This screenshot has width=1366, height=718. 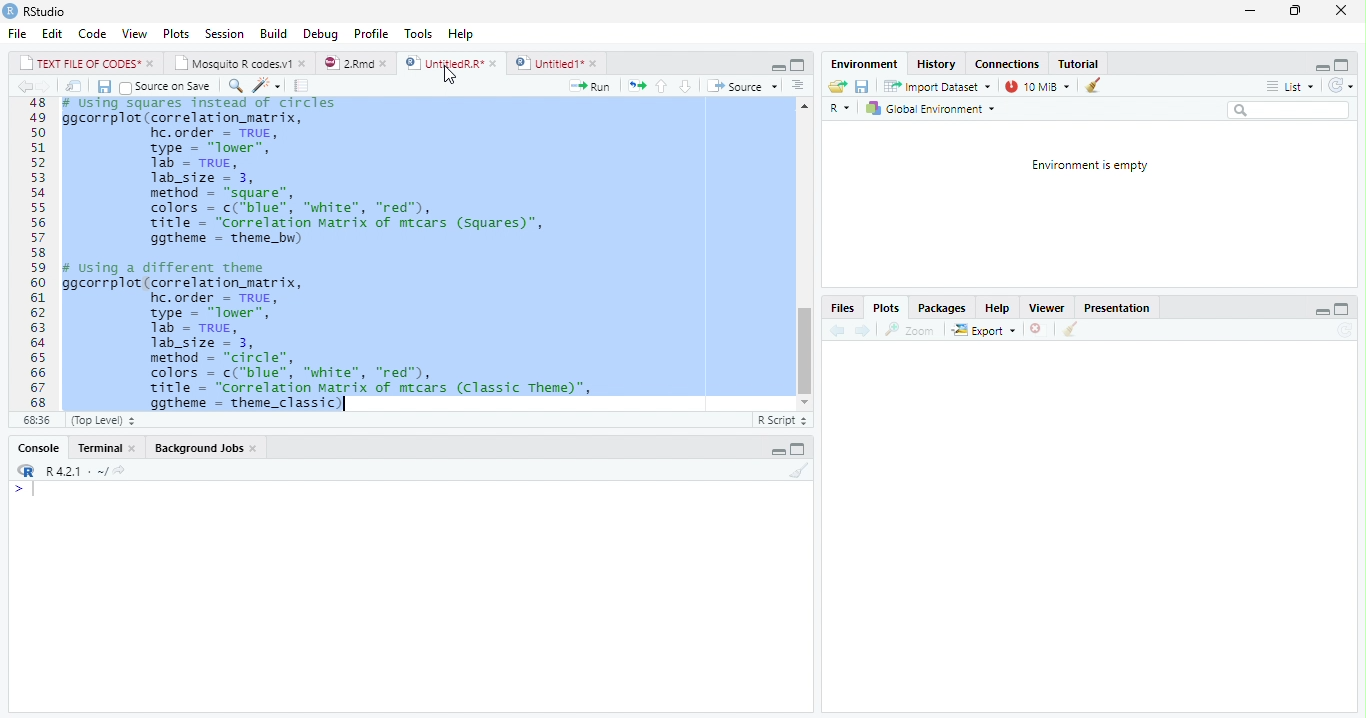 I want to click on compile report, so click(x=304, y=88).